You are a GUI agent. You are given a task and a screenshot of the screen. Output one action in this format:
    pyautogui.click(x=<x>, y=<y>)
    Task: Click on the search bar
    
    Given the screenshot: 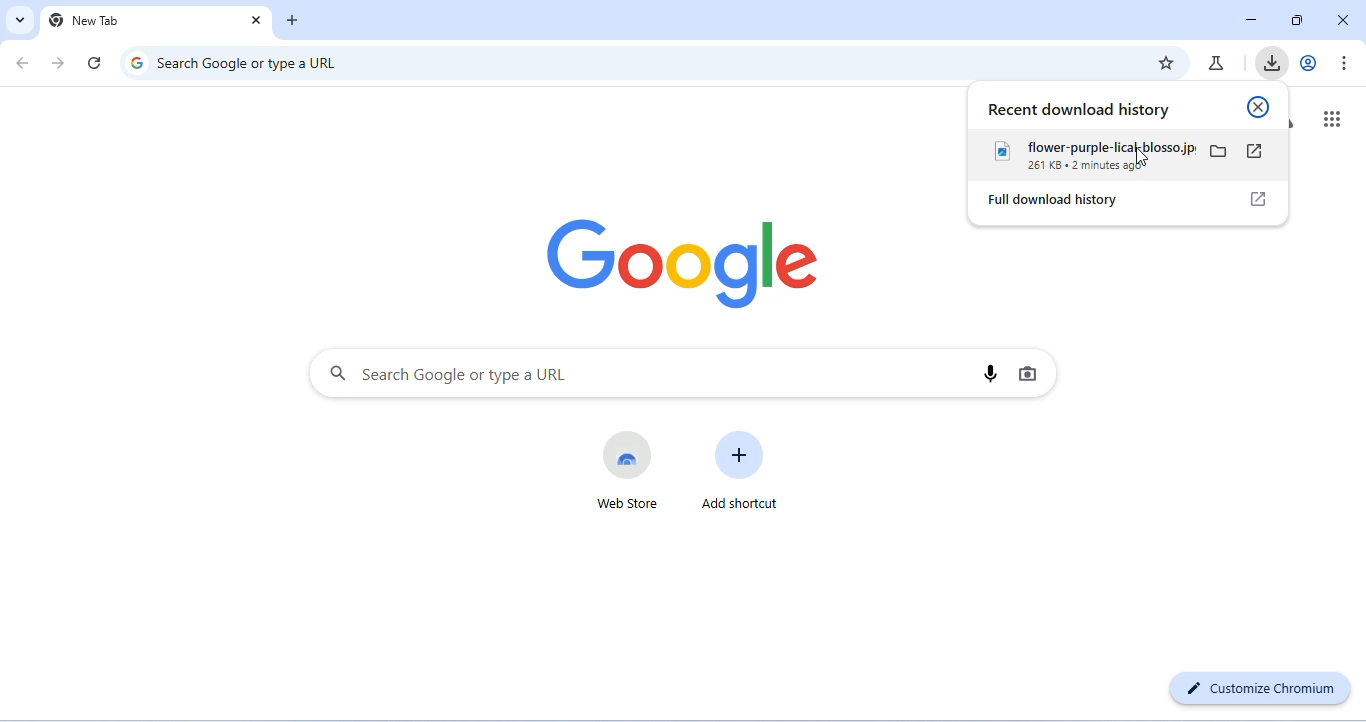 What is the action you would take?
    pyautogui.click(x=634, y=375)
    